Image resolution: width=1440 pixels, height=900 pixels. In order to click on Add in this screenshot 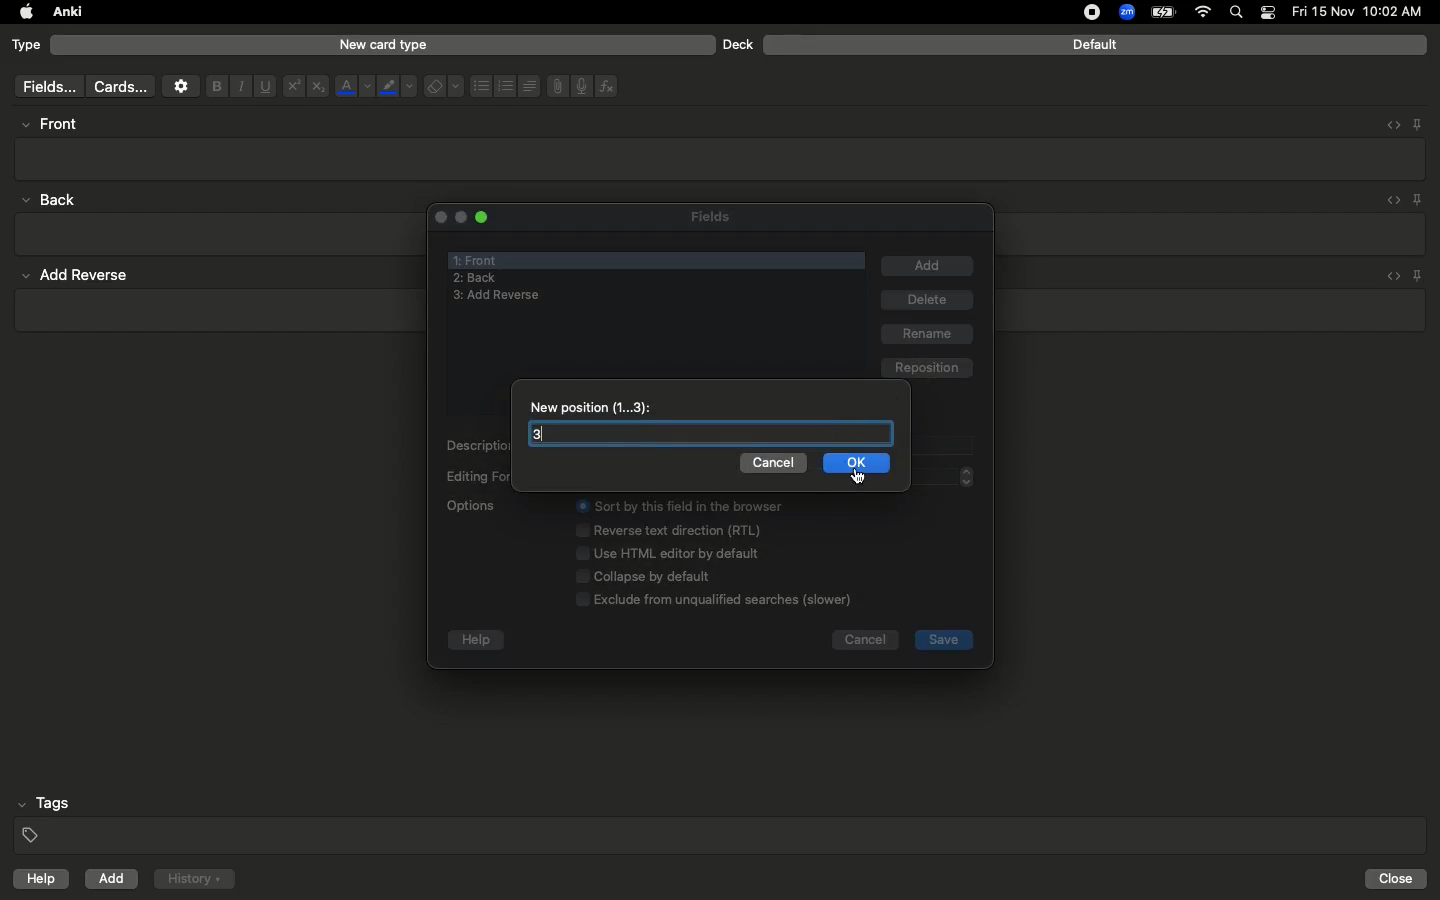, I will do `click(928, 266)`.